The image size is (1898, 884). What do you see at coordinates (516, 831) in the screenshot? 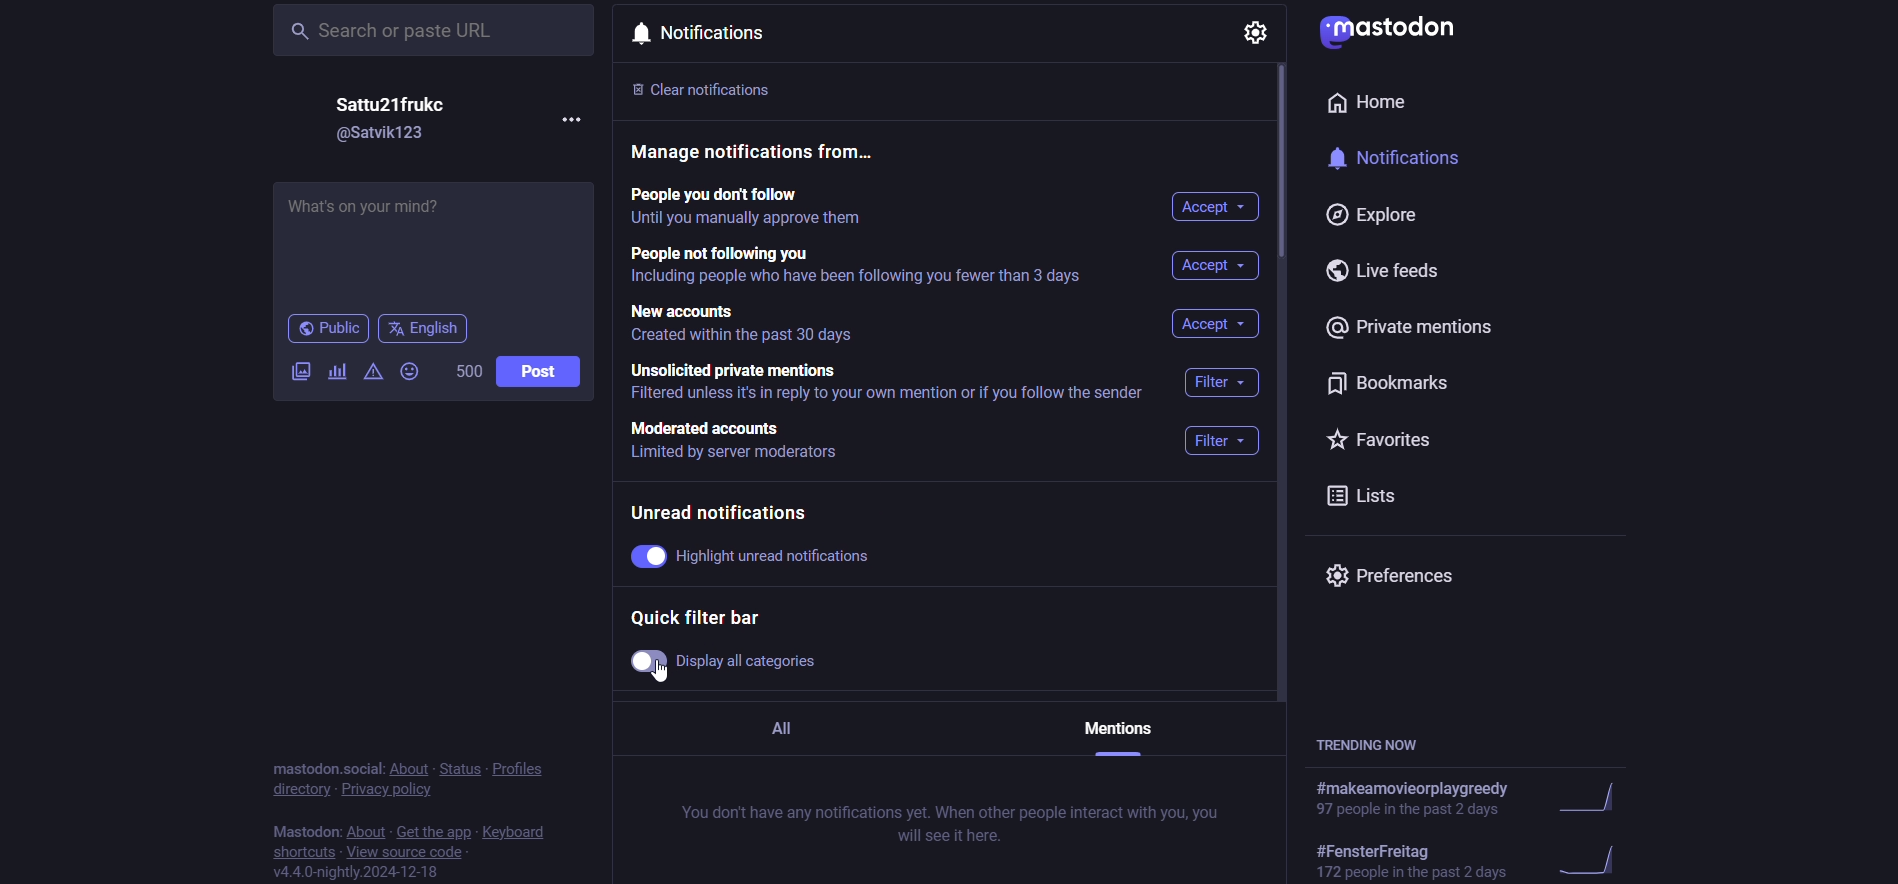
I see `keyboard` at bounding box center [516, 831].